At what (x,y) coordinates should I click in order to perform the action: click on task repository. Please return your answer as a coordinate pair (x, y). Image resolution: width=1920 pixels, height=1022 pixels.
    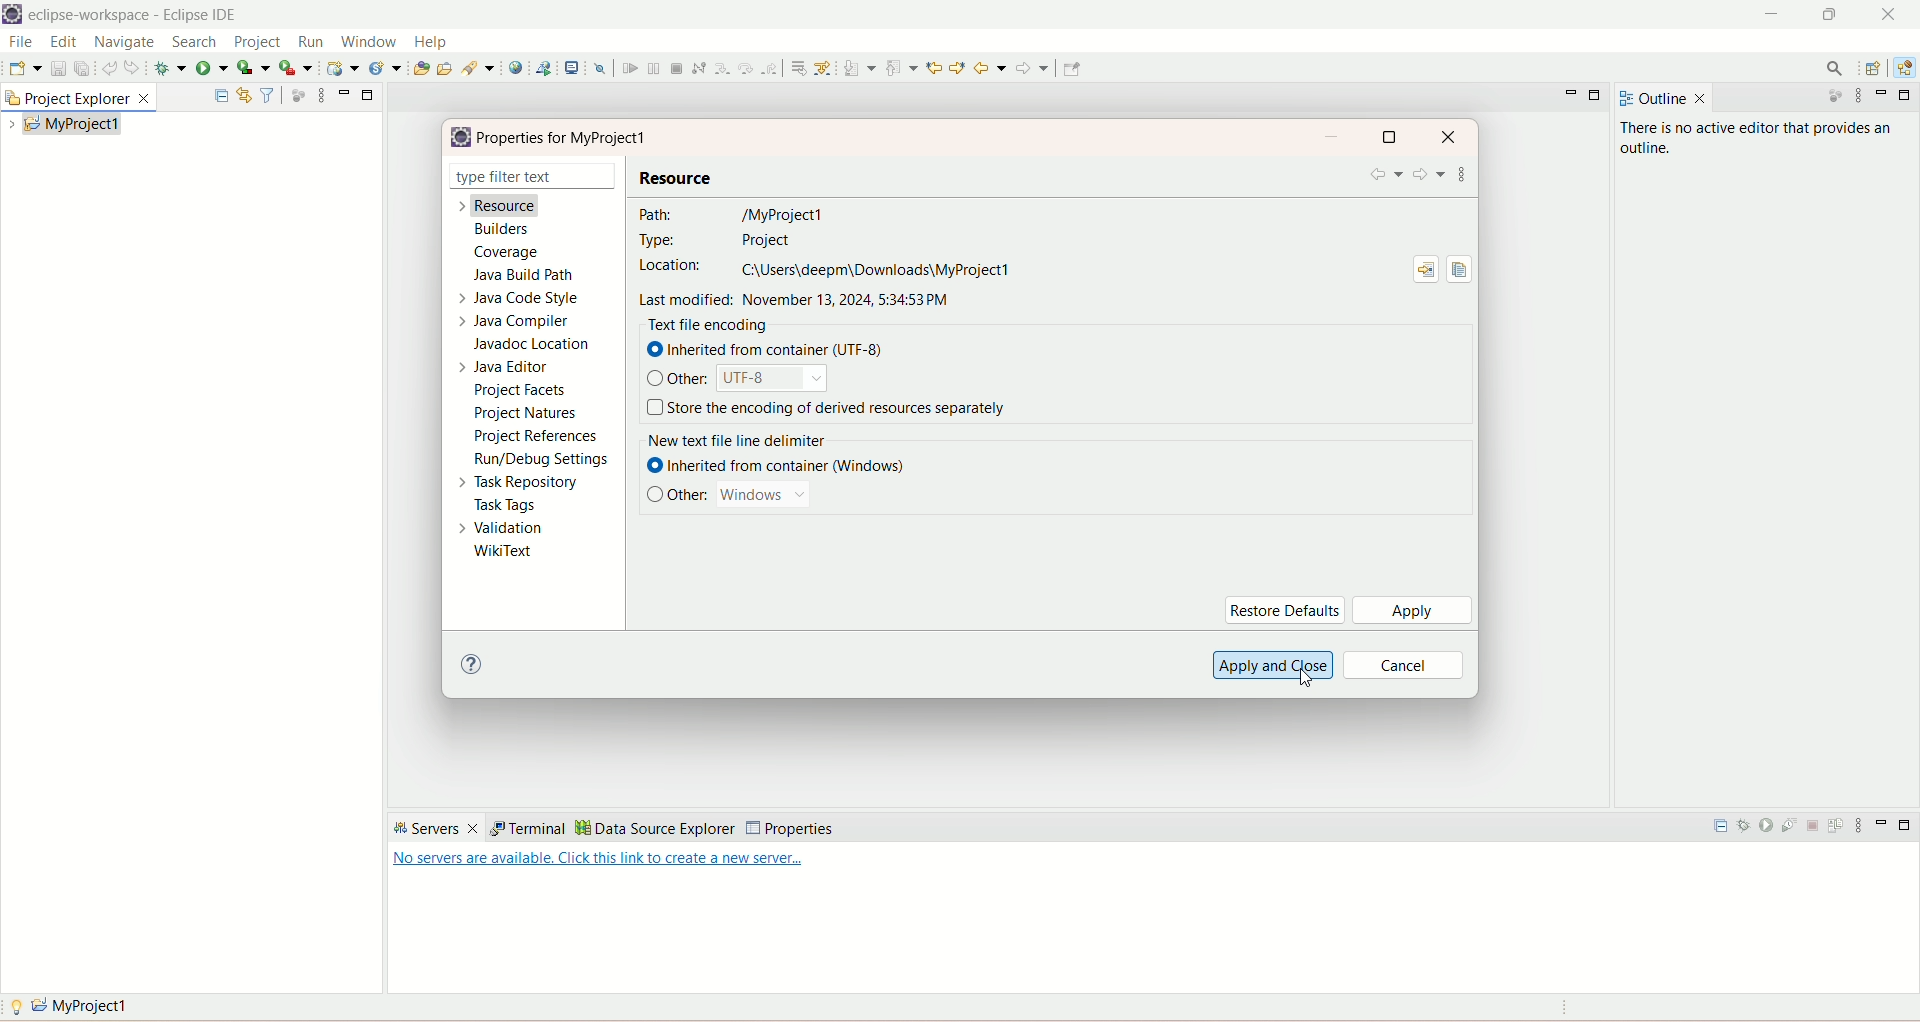
    Looking at the image, I should click on (517, 484).